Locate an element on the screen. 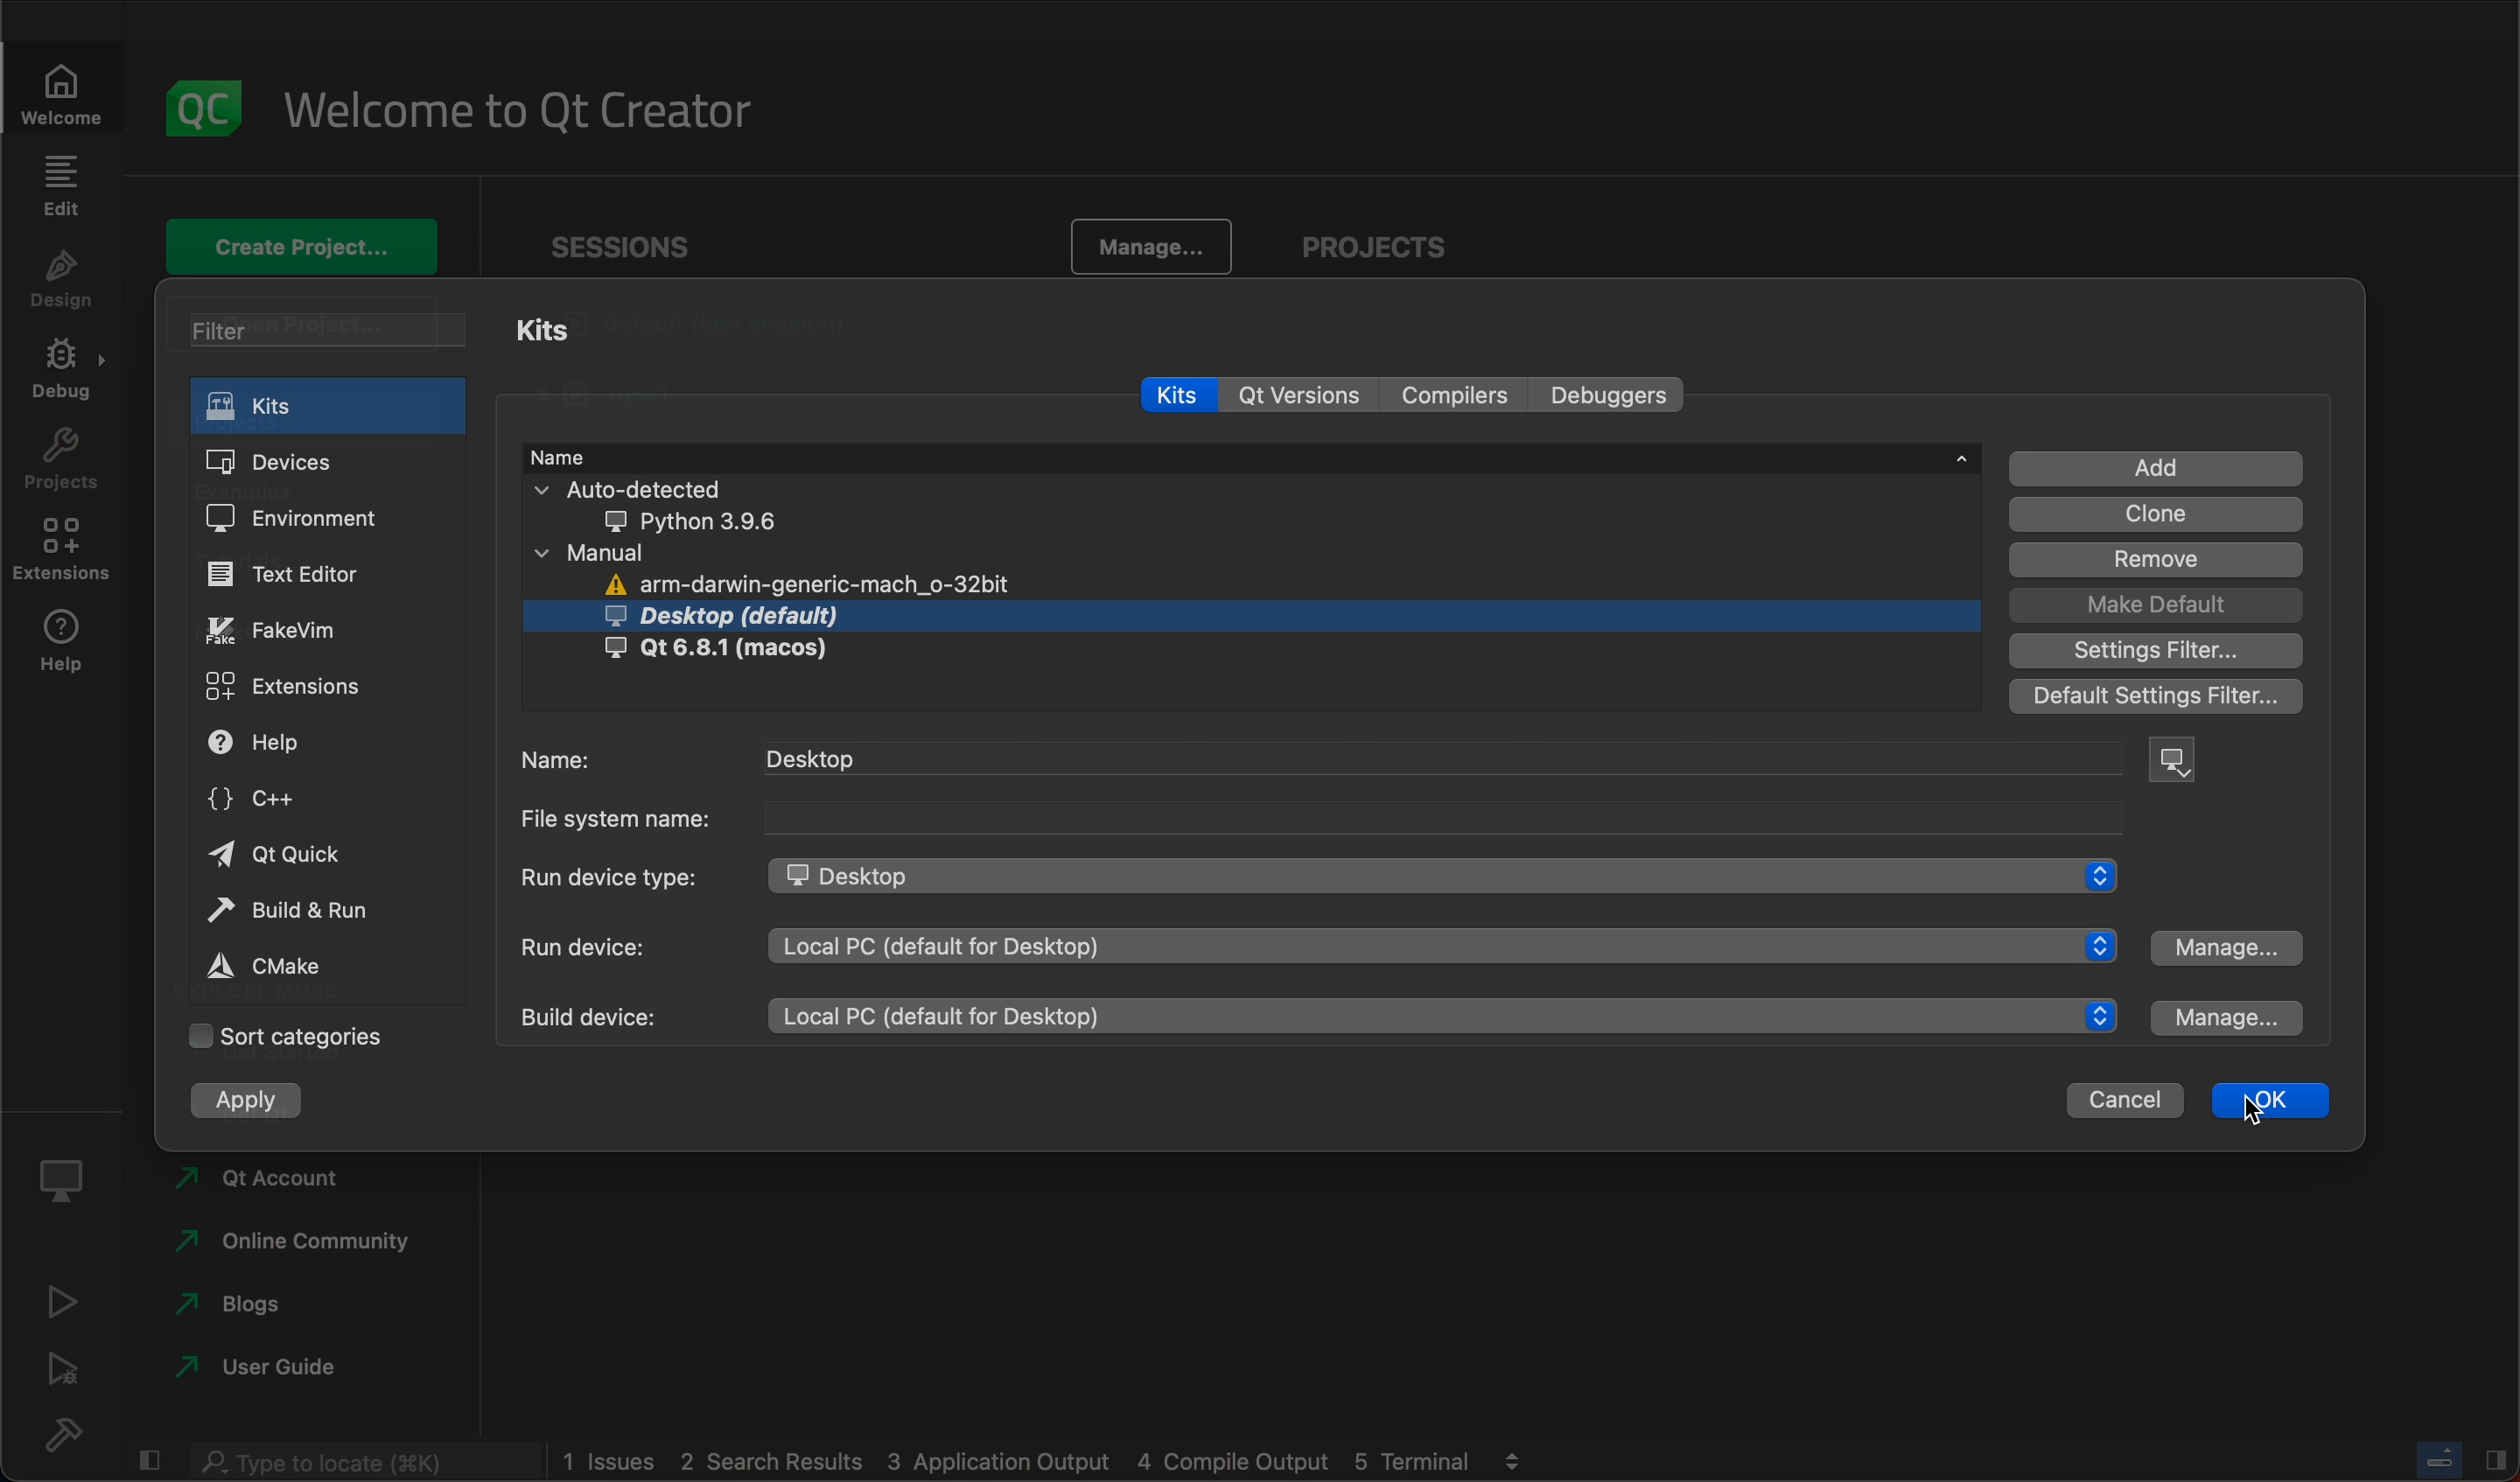  manage is located at coordinates (2229, 1021).